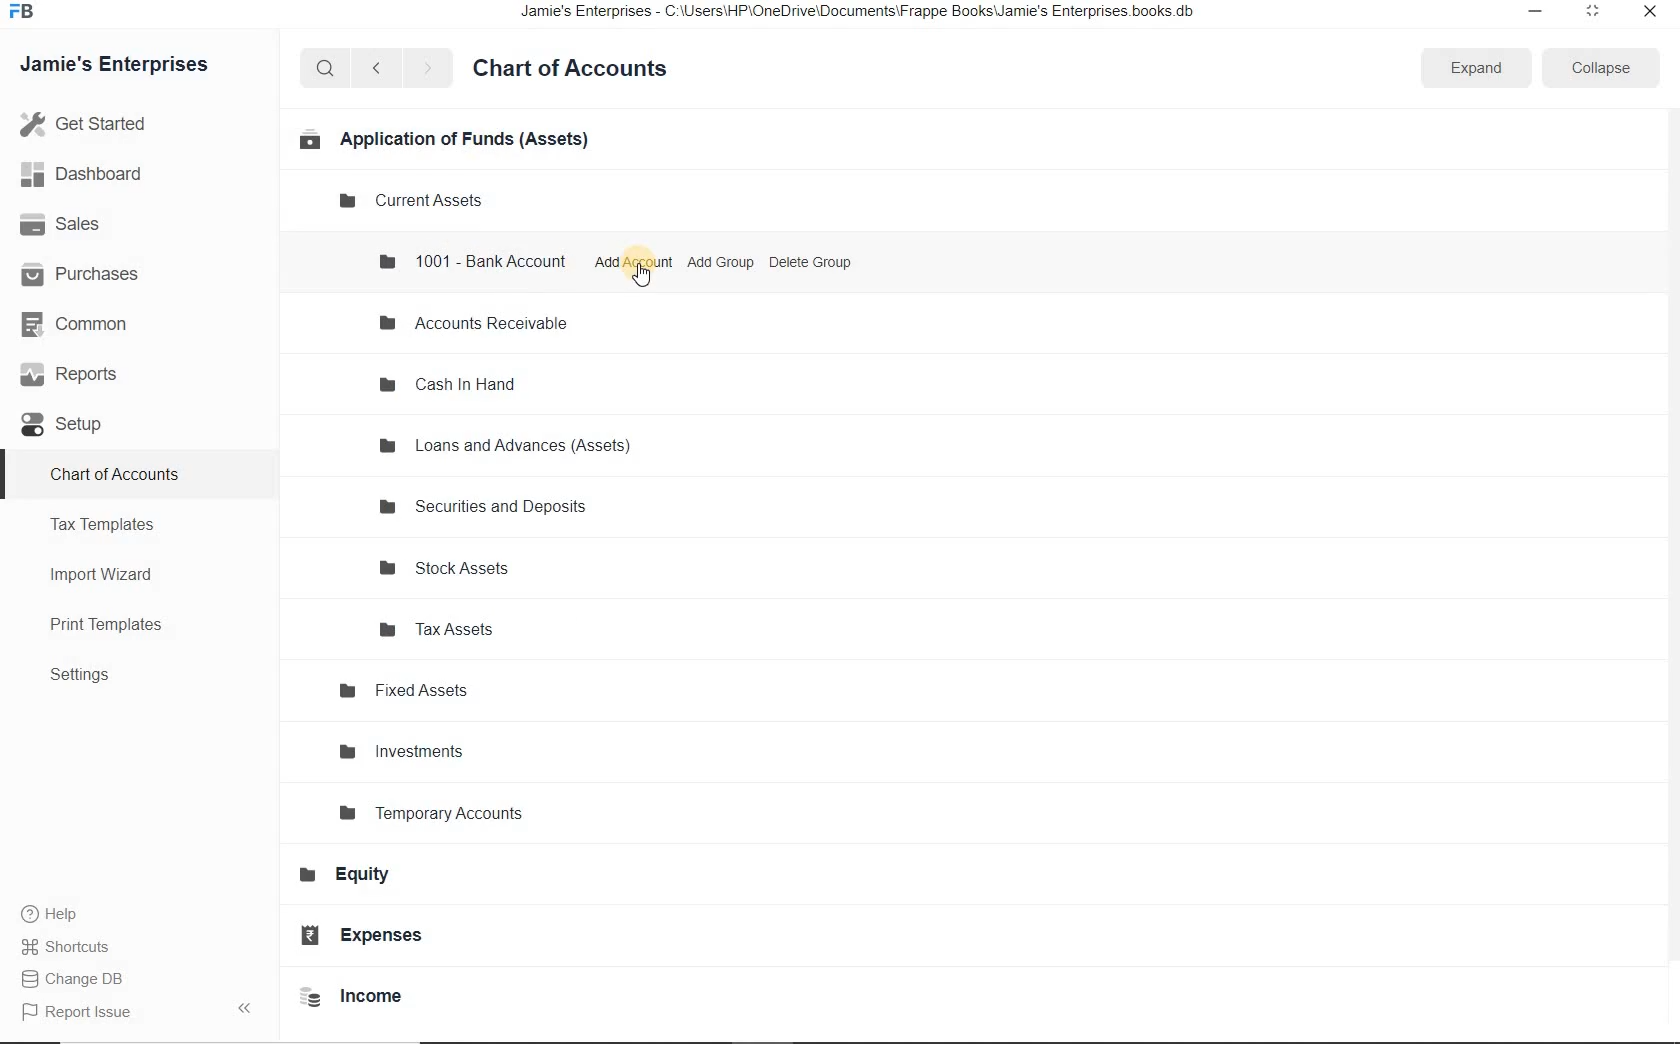  I want to click on Delete Group, so click(811, 261).